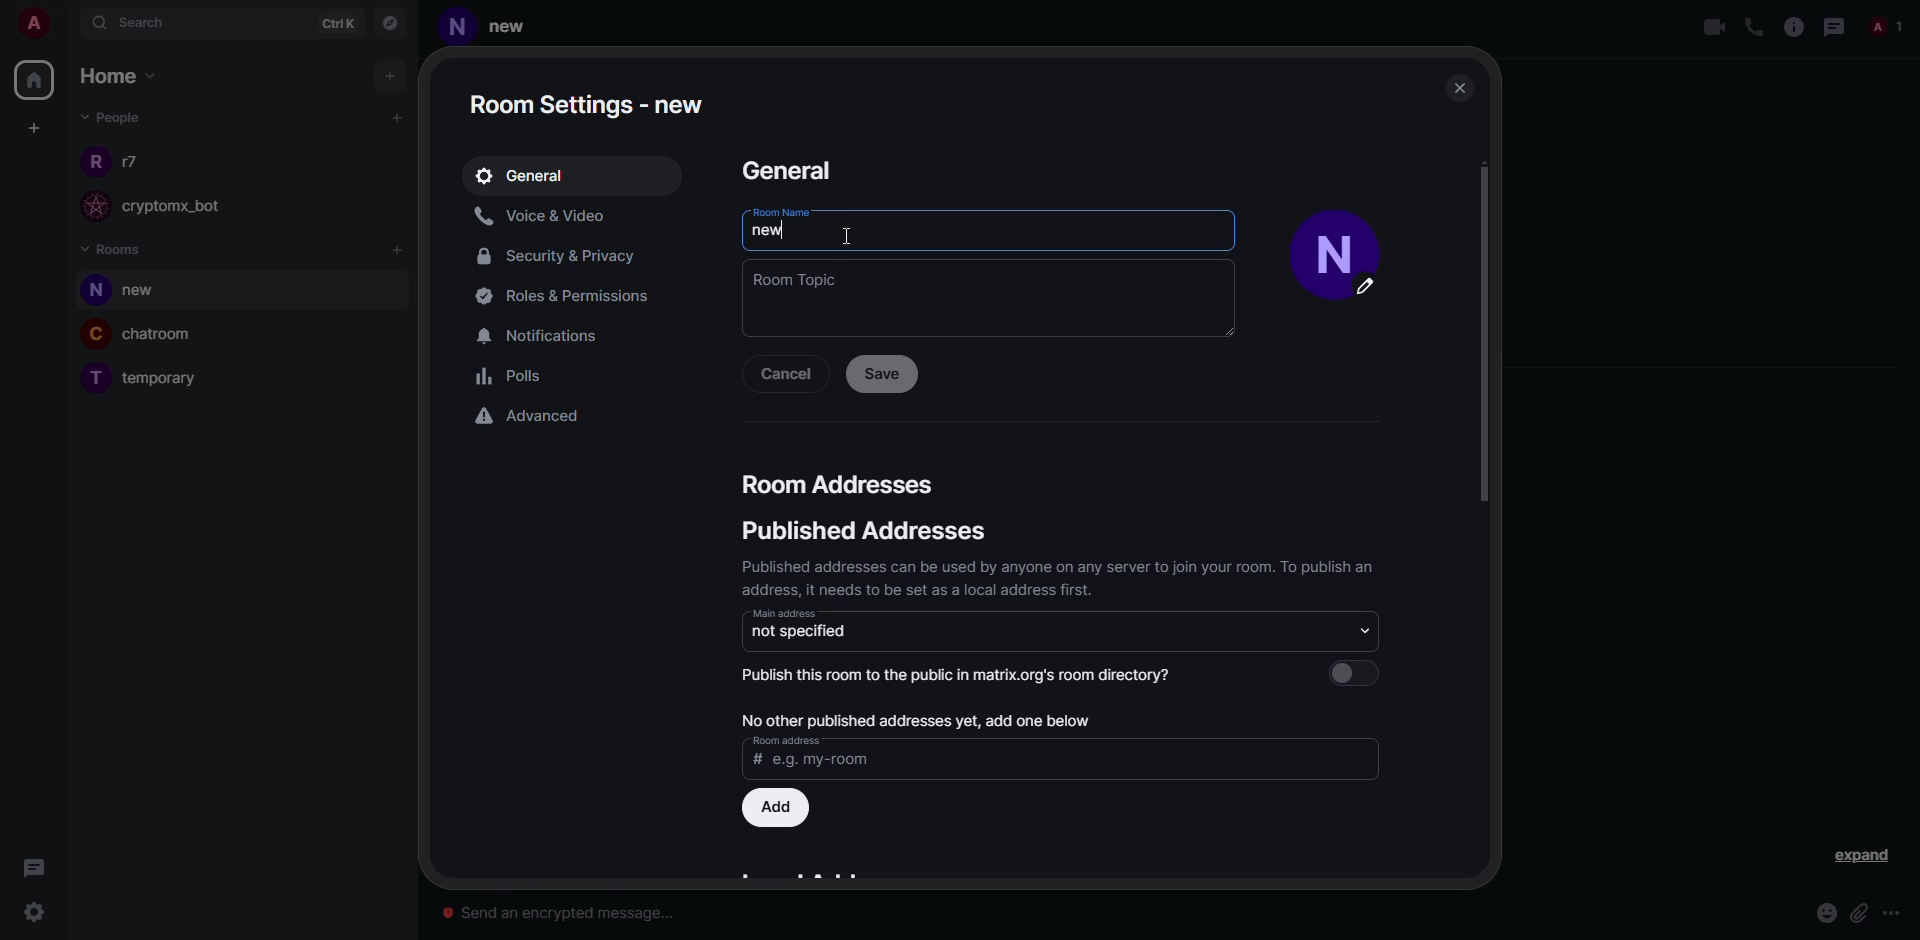 The height and width of the screenshot is (940, 1920). Describe the element at coordinates (1792, 26) in the screenshot. I see `info` at that location.